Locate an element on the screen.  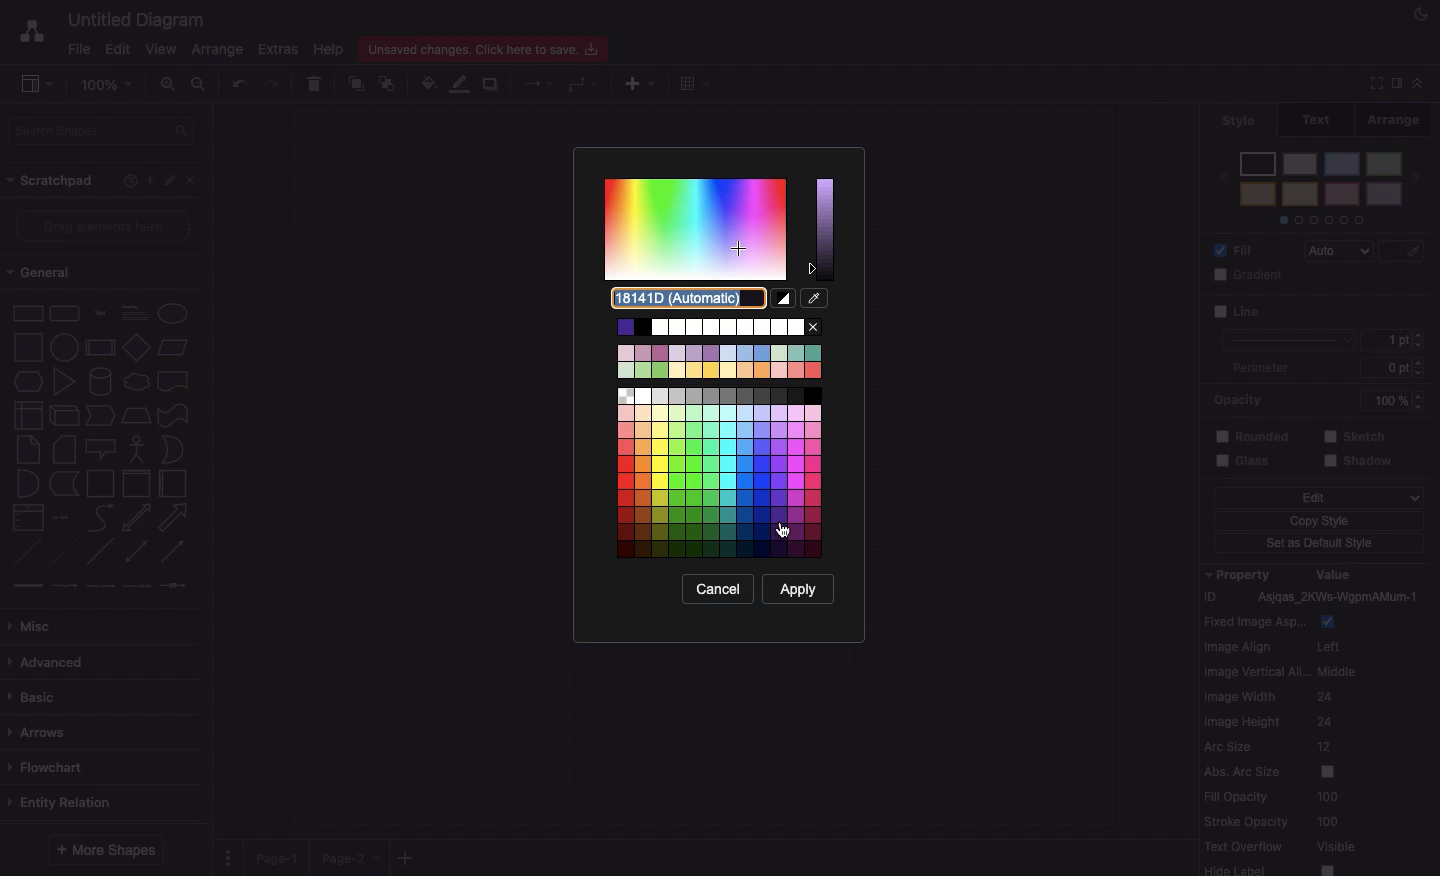
data storage is located at coordinates (63, 483).